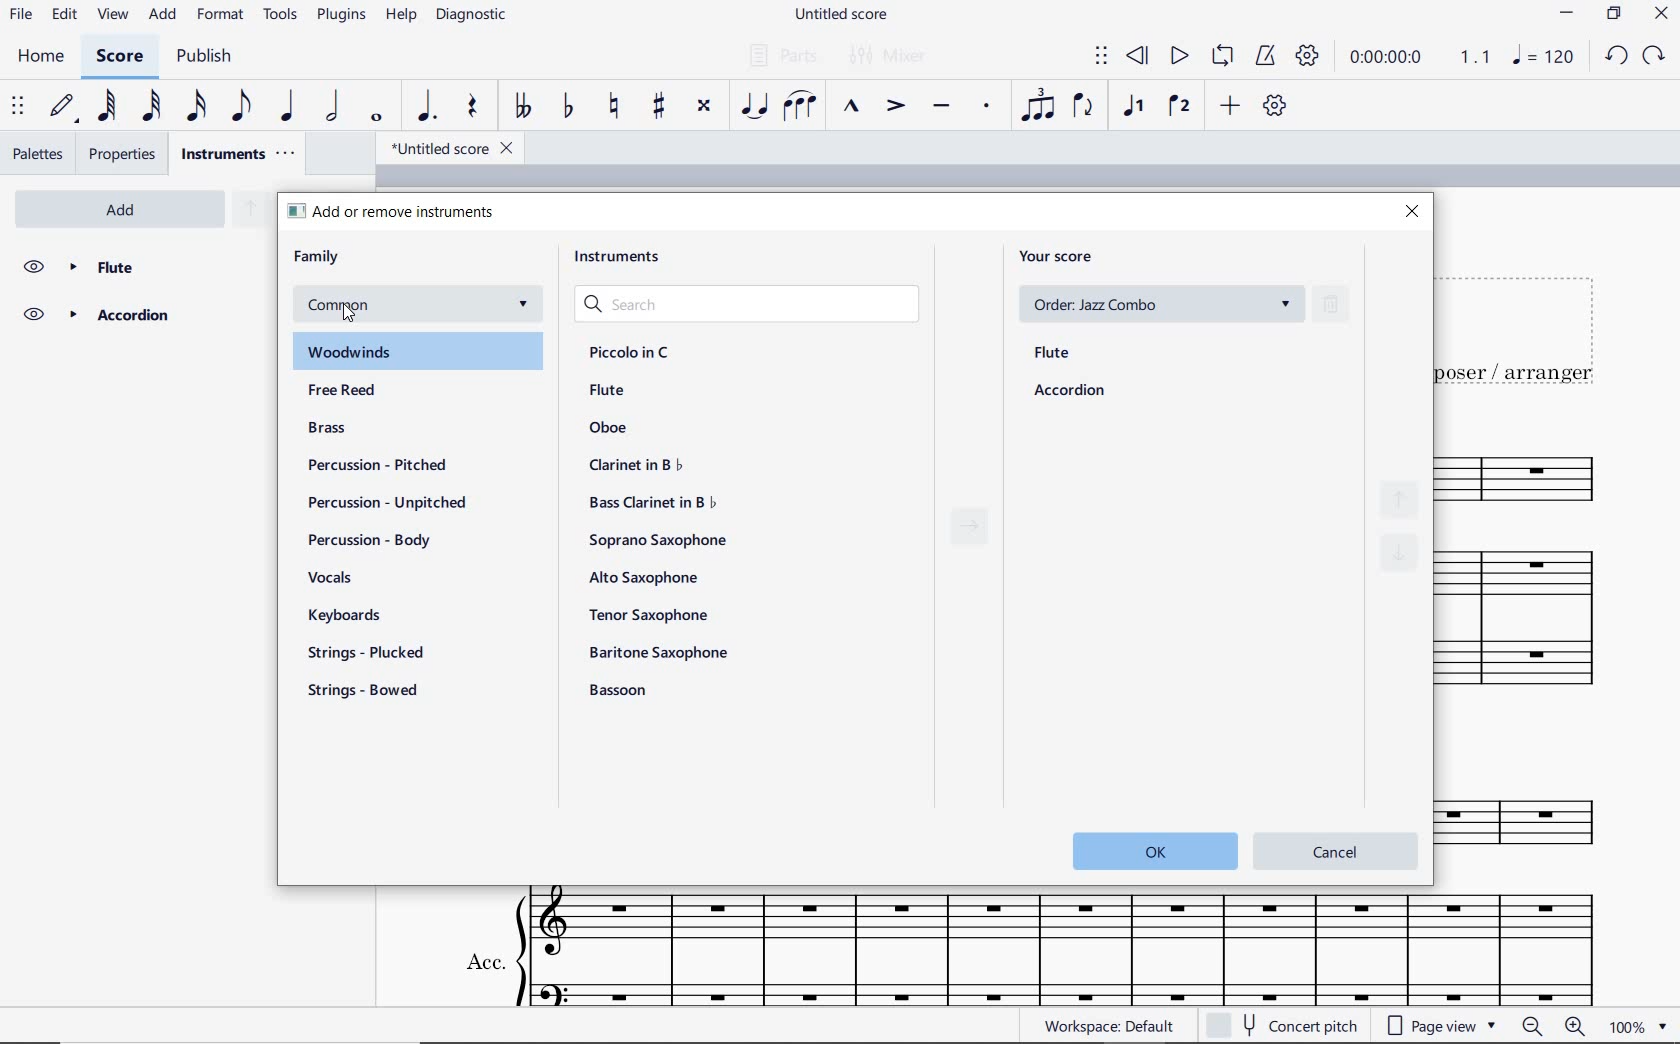 The height and width of the screenshot is (1044, 1680). What do you see at coordinates (450, 305) in the screenshot?
I see `common` at bounding box center [450, 305].